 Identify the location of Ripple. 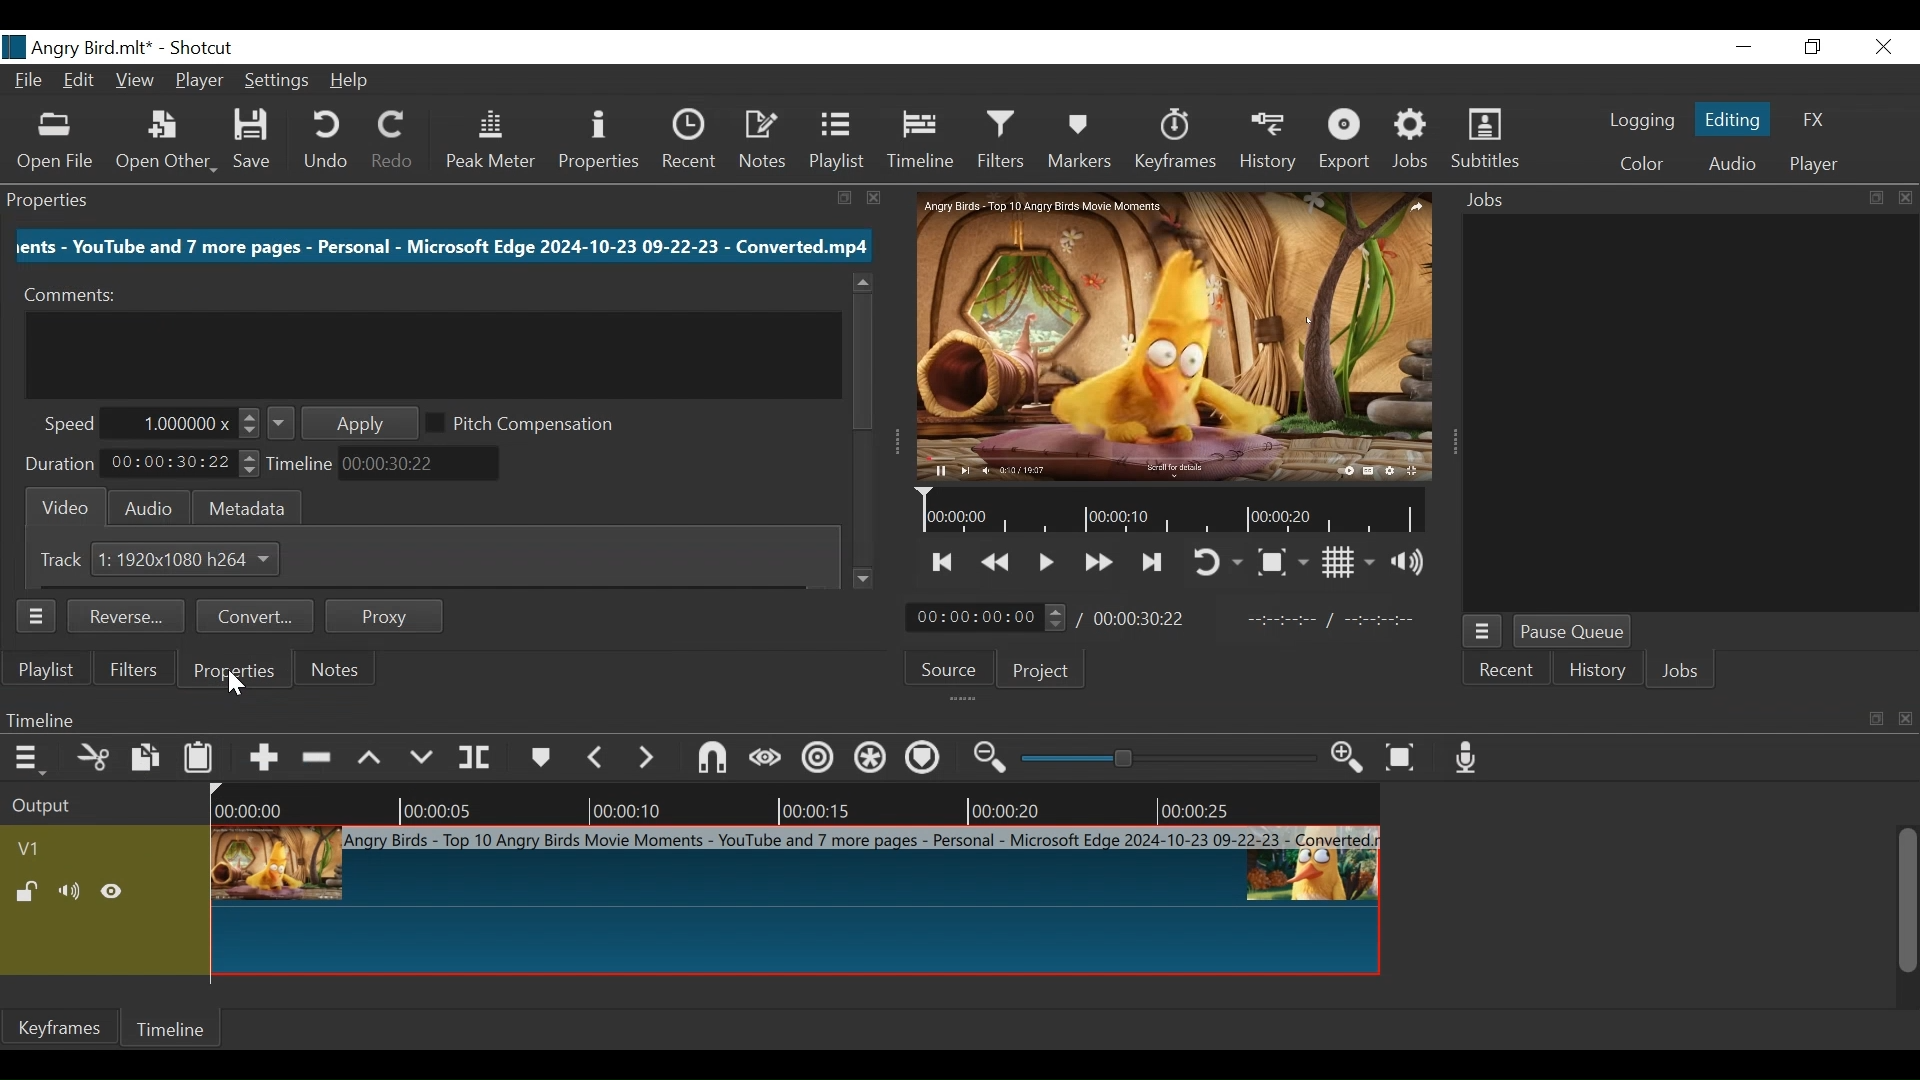
(815, 760).